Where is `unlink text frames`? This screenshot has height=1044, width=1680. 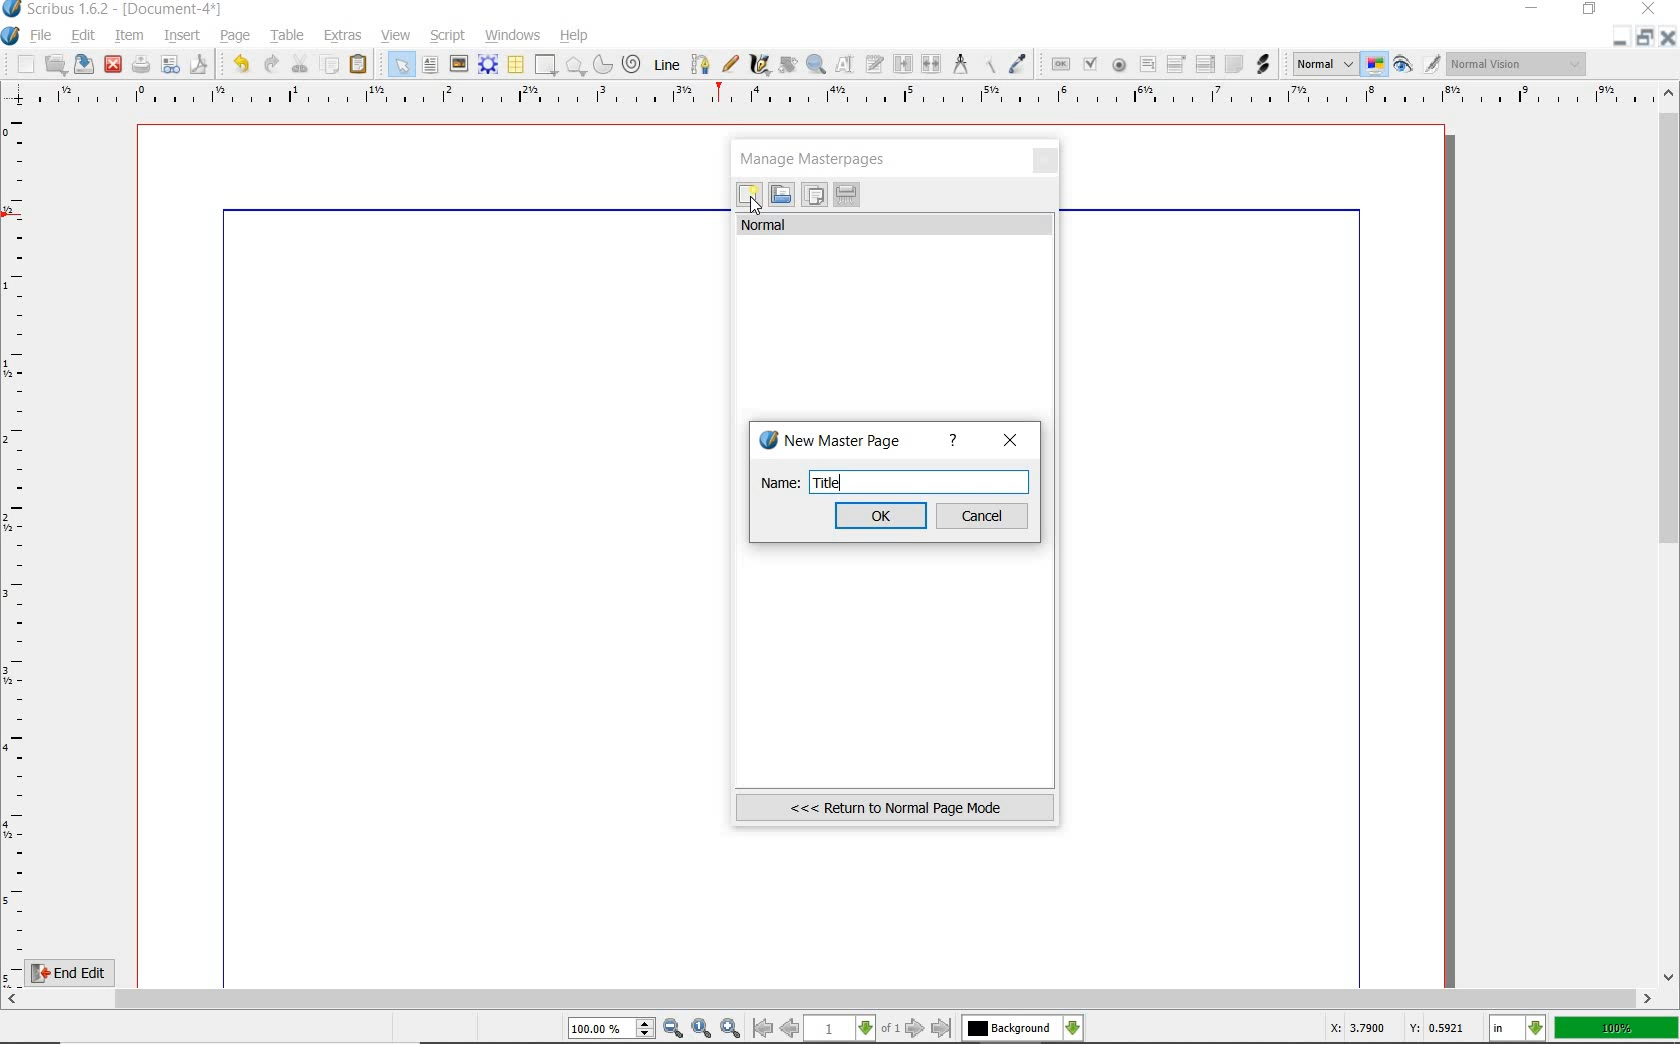
unlink text frames is located at coordinates (932, 65).